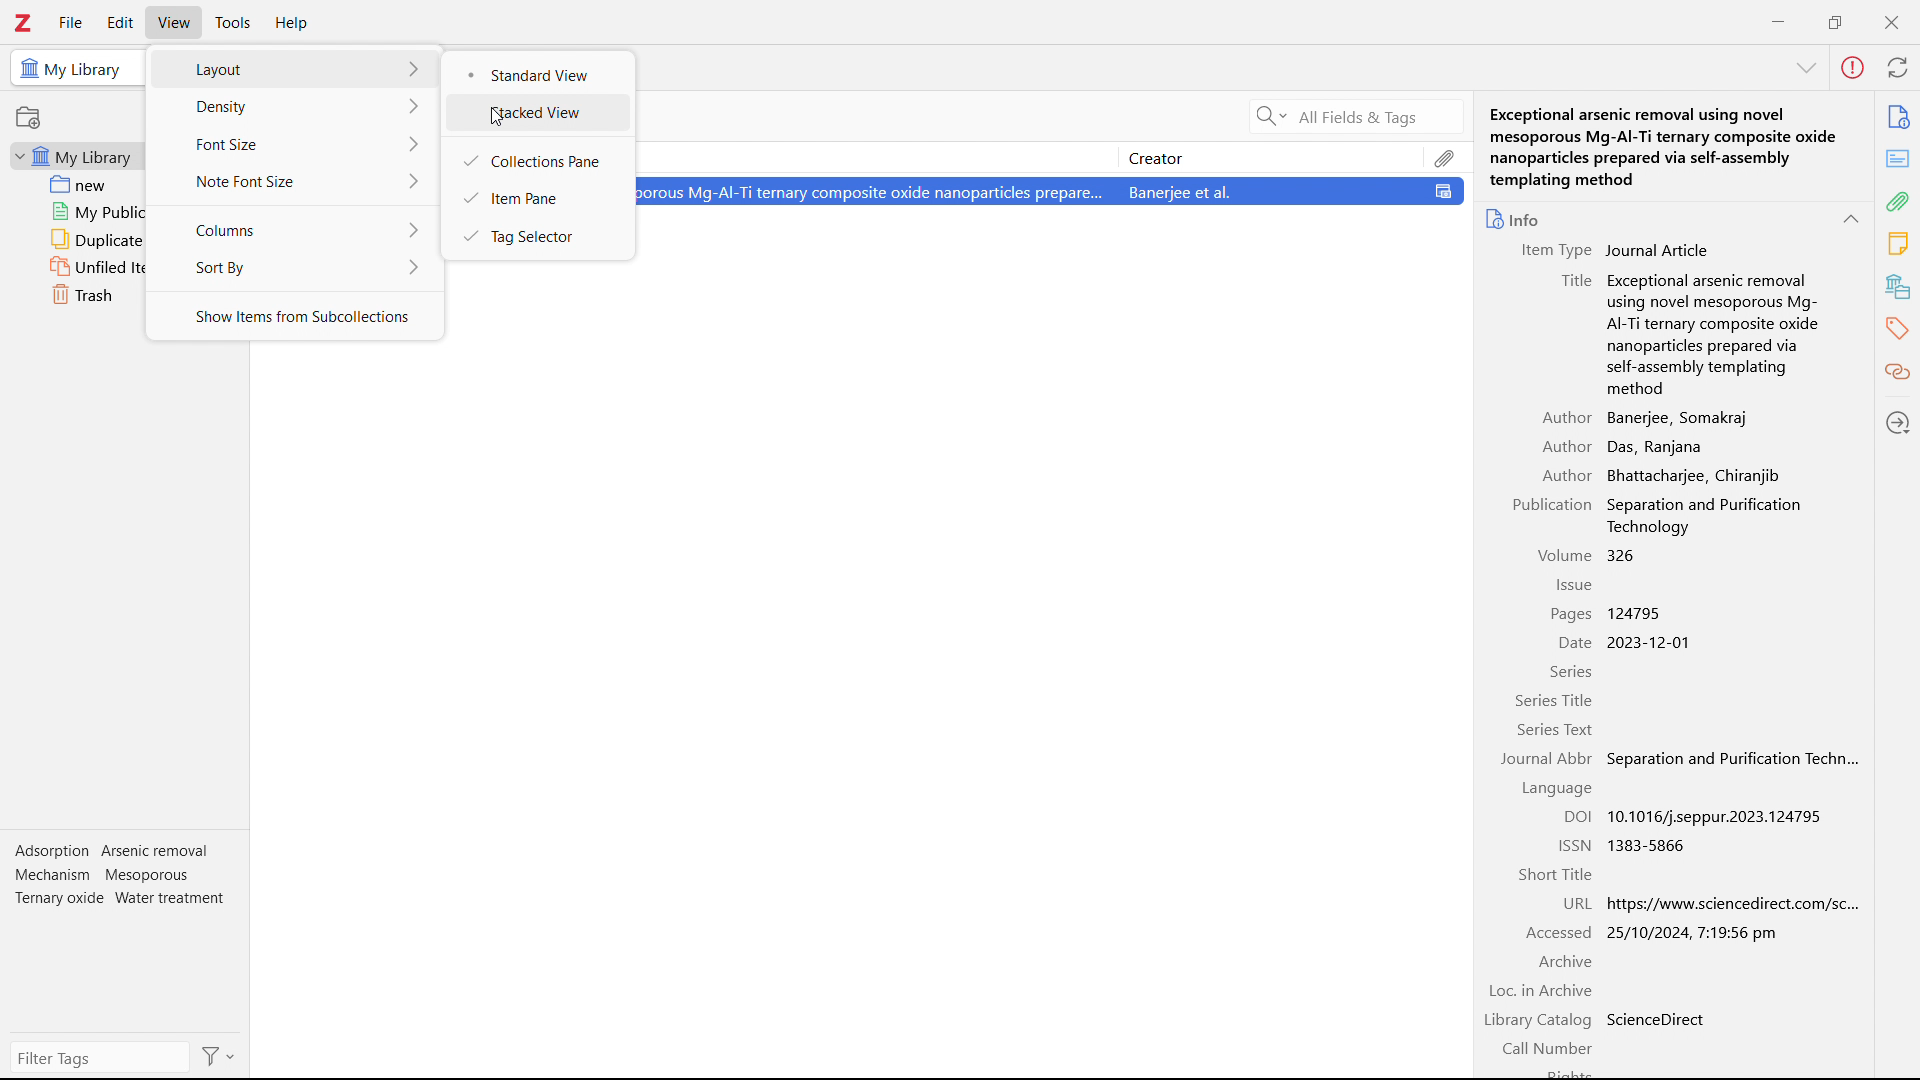  Describe the element at coordinates (1712, 333) in the screenshot. I see `Exceptional arsenic removal
using novel mesoporous Mg-
AI-Ti ternary composite oxide
nanoparticles prepared via
self-assembly templating
method` at that location.